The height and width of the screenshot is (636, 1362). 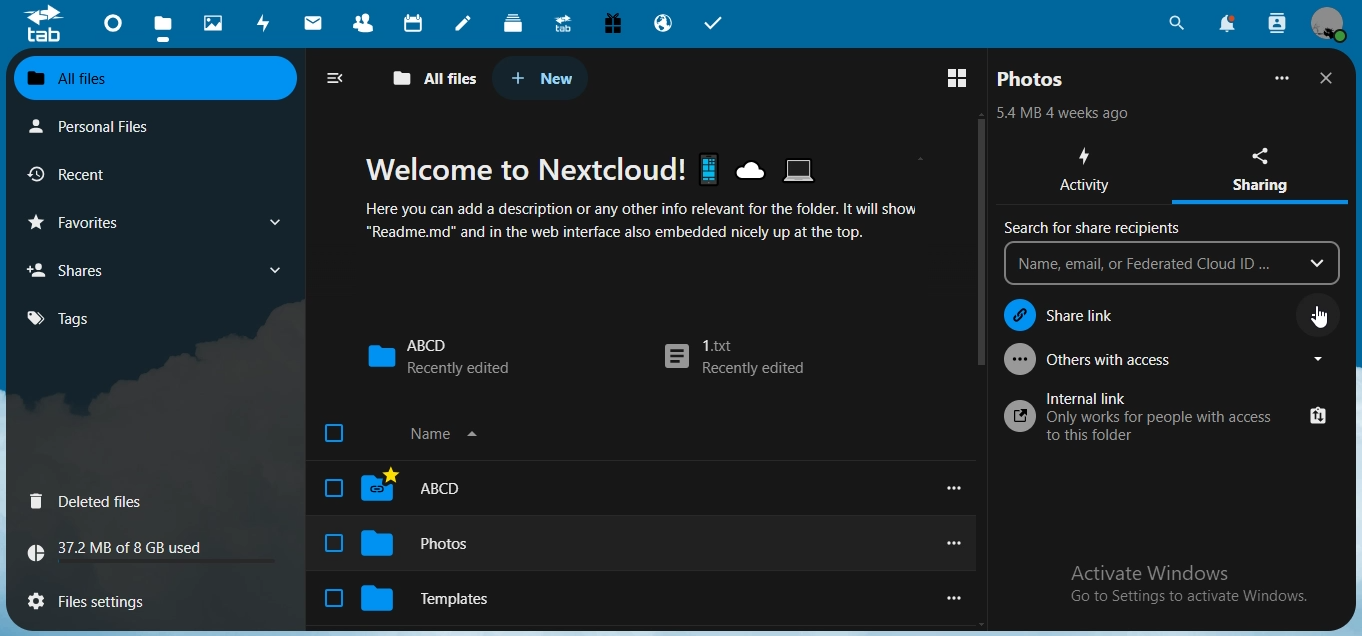 What do you see at coordinates (124, 551) in the screenshot?
I see `text` at bounding box center [124, 551].